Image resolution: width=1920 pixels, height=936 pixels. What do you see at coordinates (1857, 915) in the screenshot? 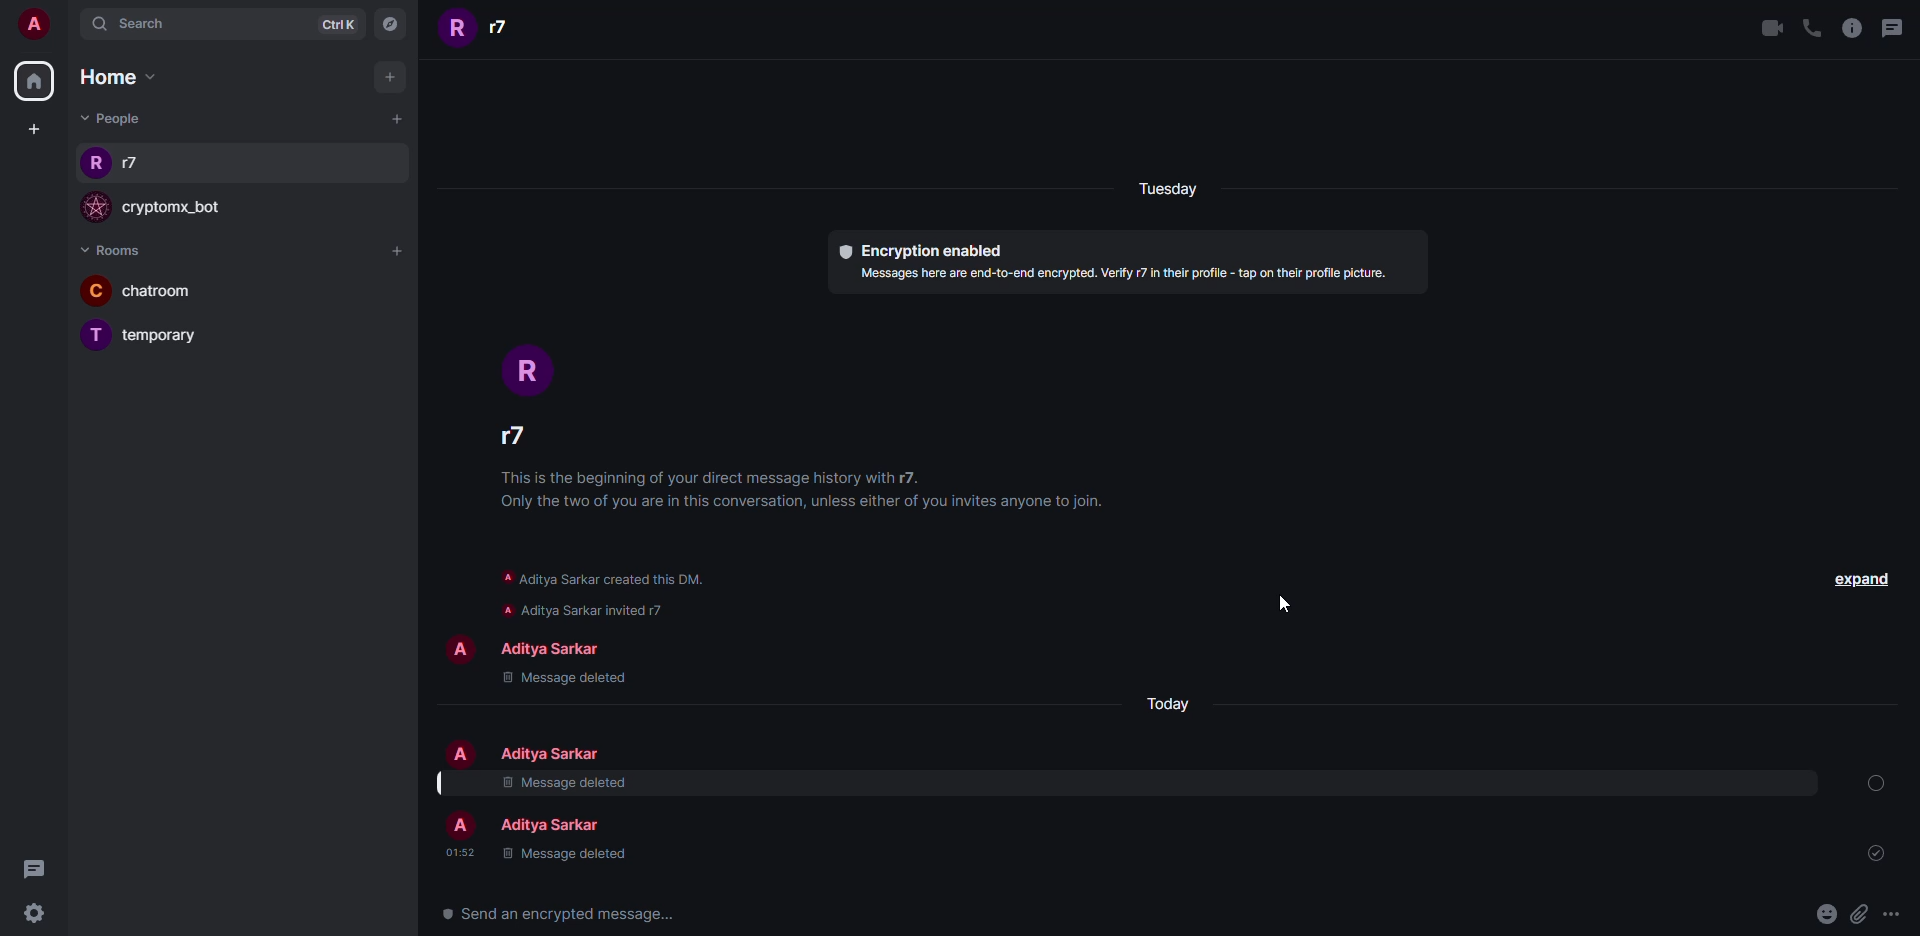
I see `attach` at bounding box center [1857, 915].